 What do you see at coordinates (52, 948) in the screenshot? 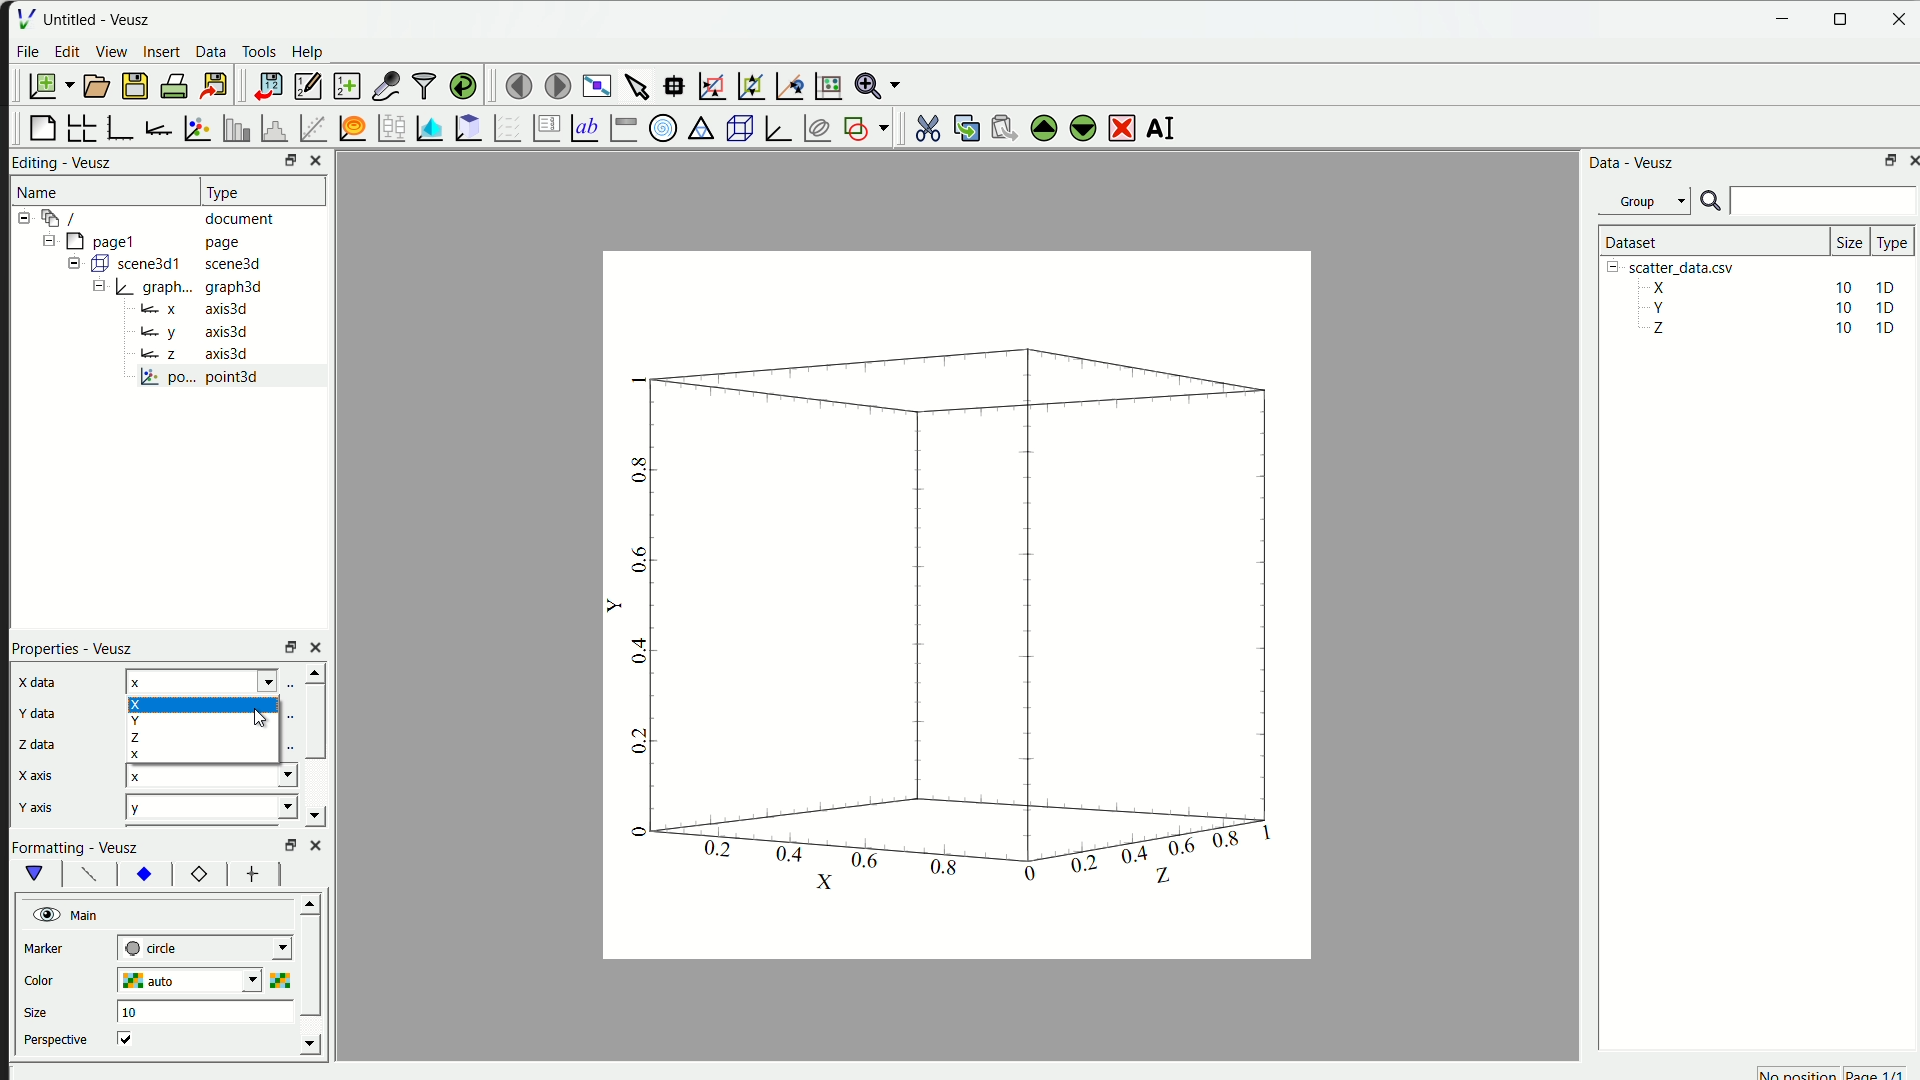
I see `marker` at bounding box center [52, 948].